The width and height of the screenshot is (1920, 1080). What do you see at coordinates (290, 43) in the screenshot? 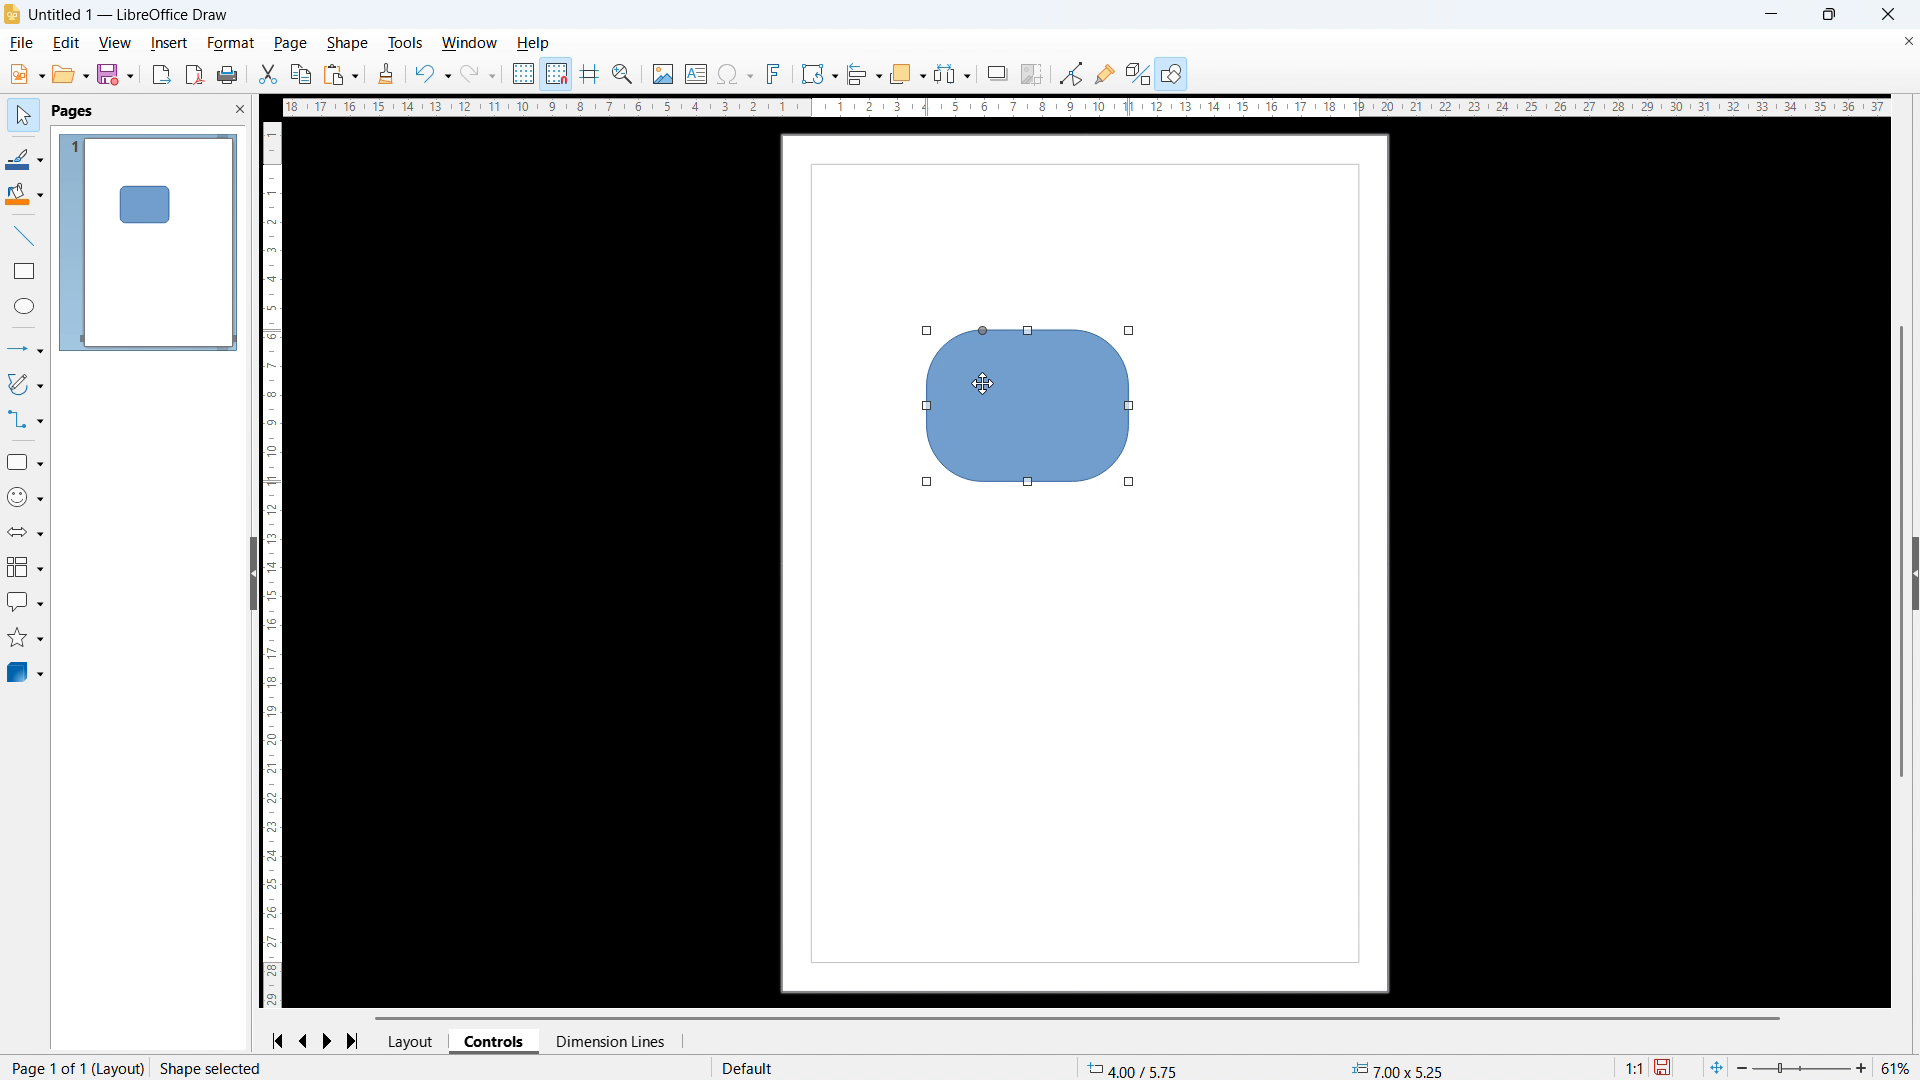
I see `Page ` at bounding box center [290, 43].